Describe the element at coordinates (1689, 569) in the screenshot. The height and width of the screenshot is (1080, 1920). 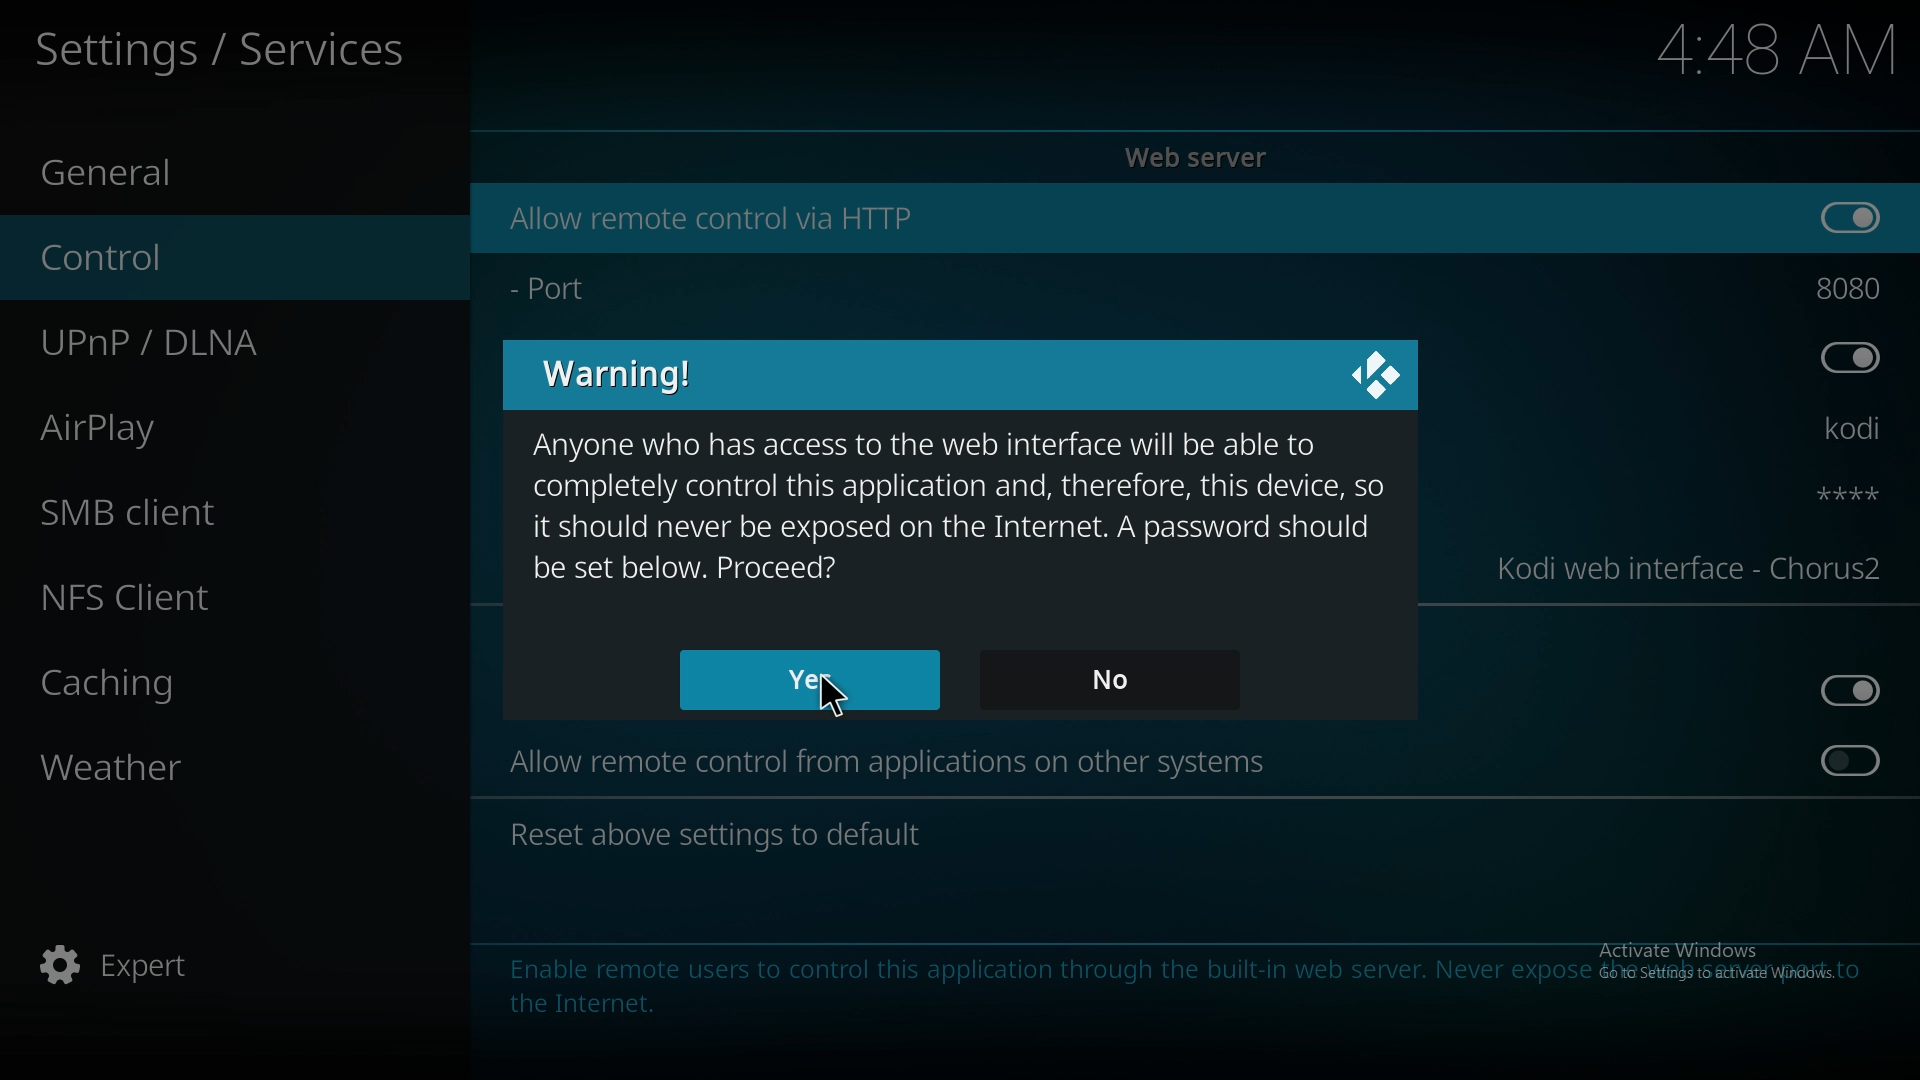
I see `kodi web interface` at that location.